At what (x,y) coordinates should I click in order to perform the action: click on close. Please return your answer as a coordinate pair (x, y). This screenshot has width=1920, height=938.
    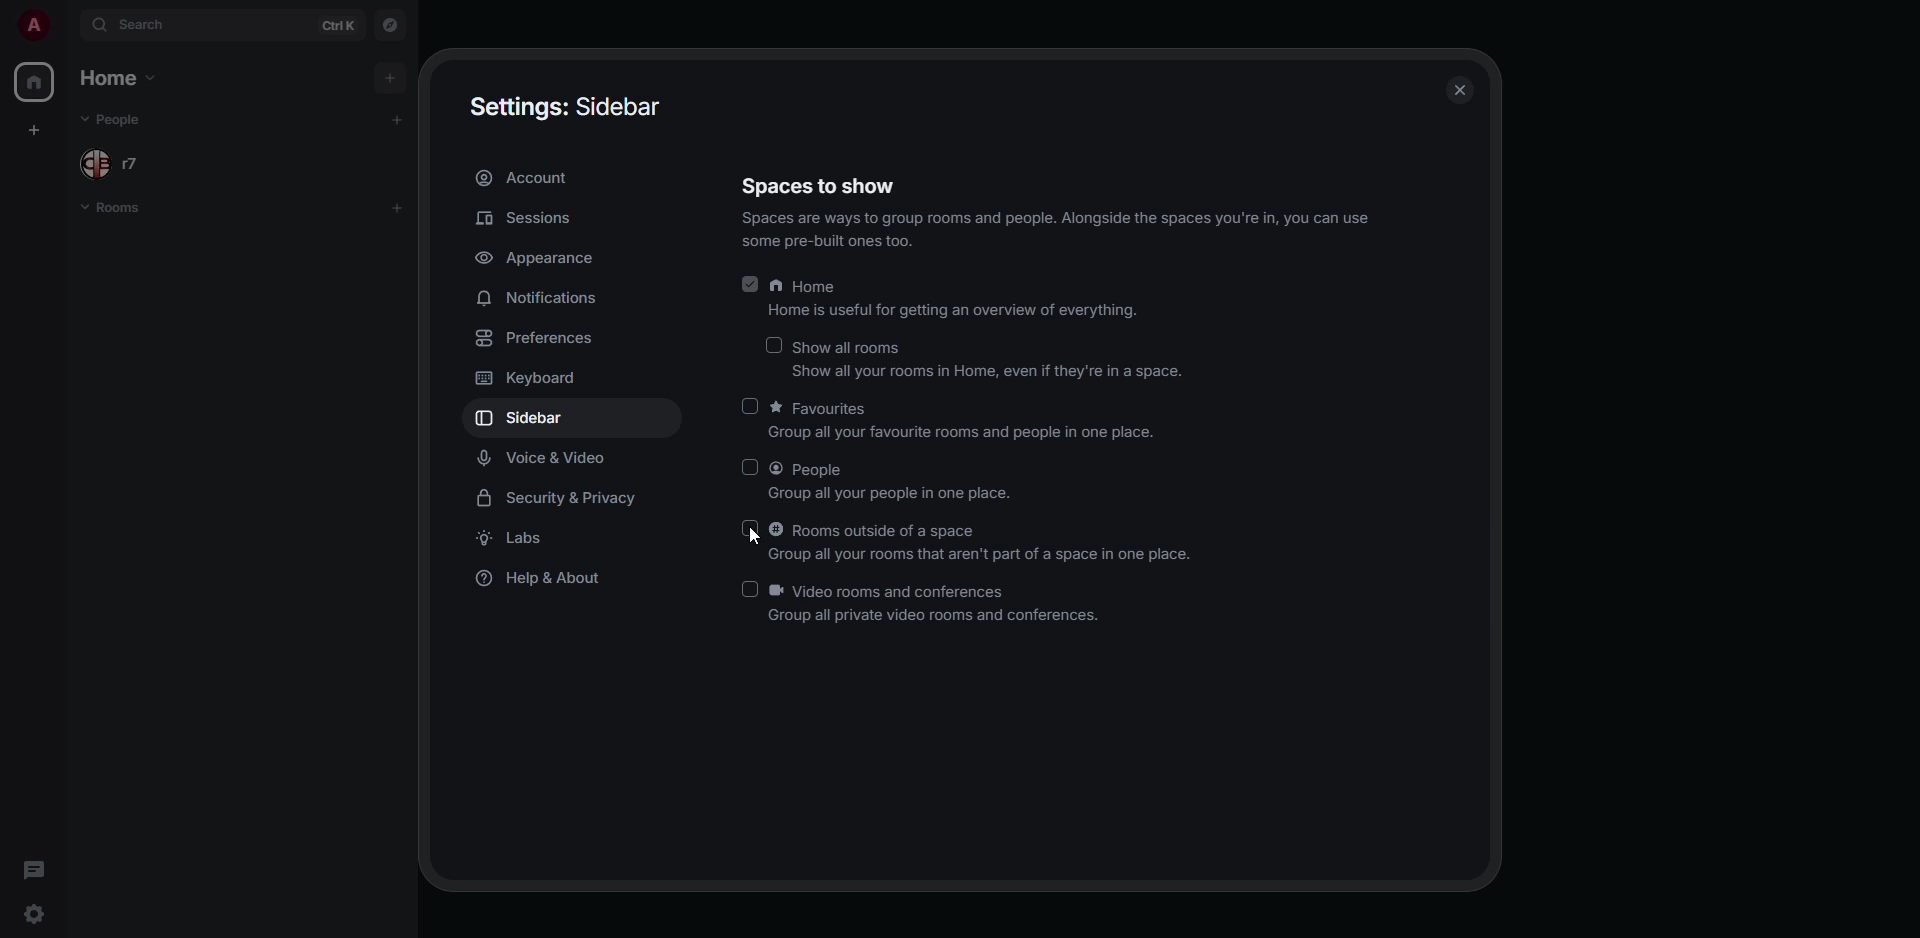
    Looking at the image, I should click on (1454, 86).